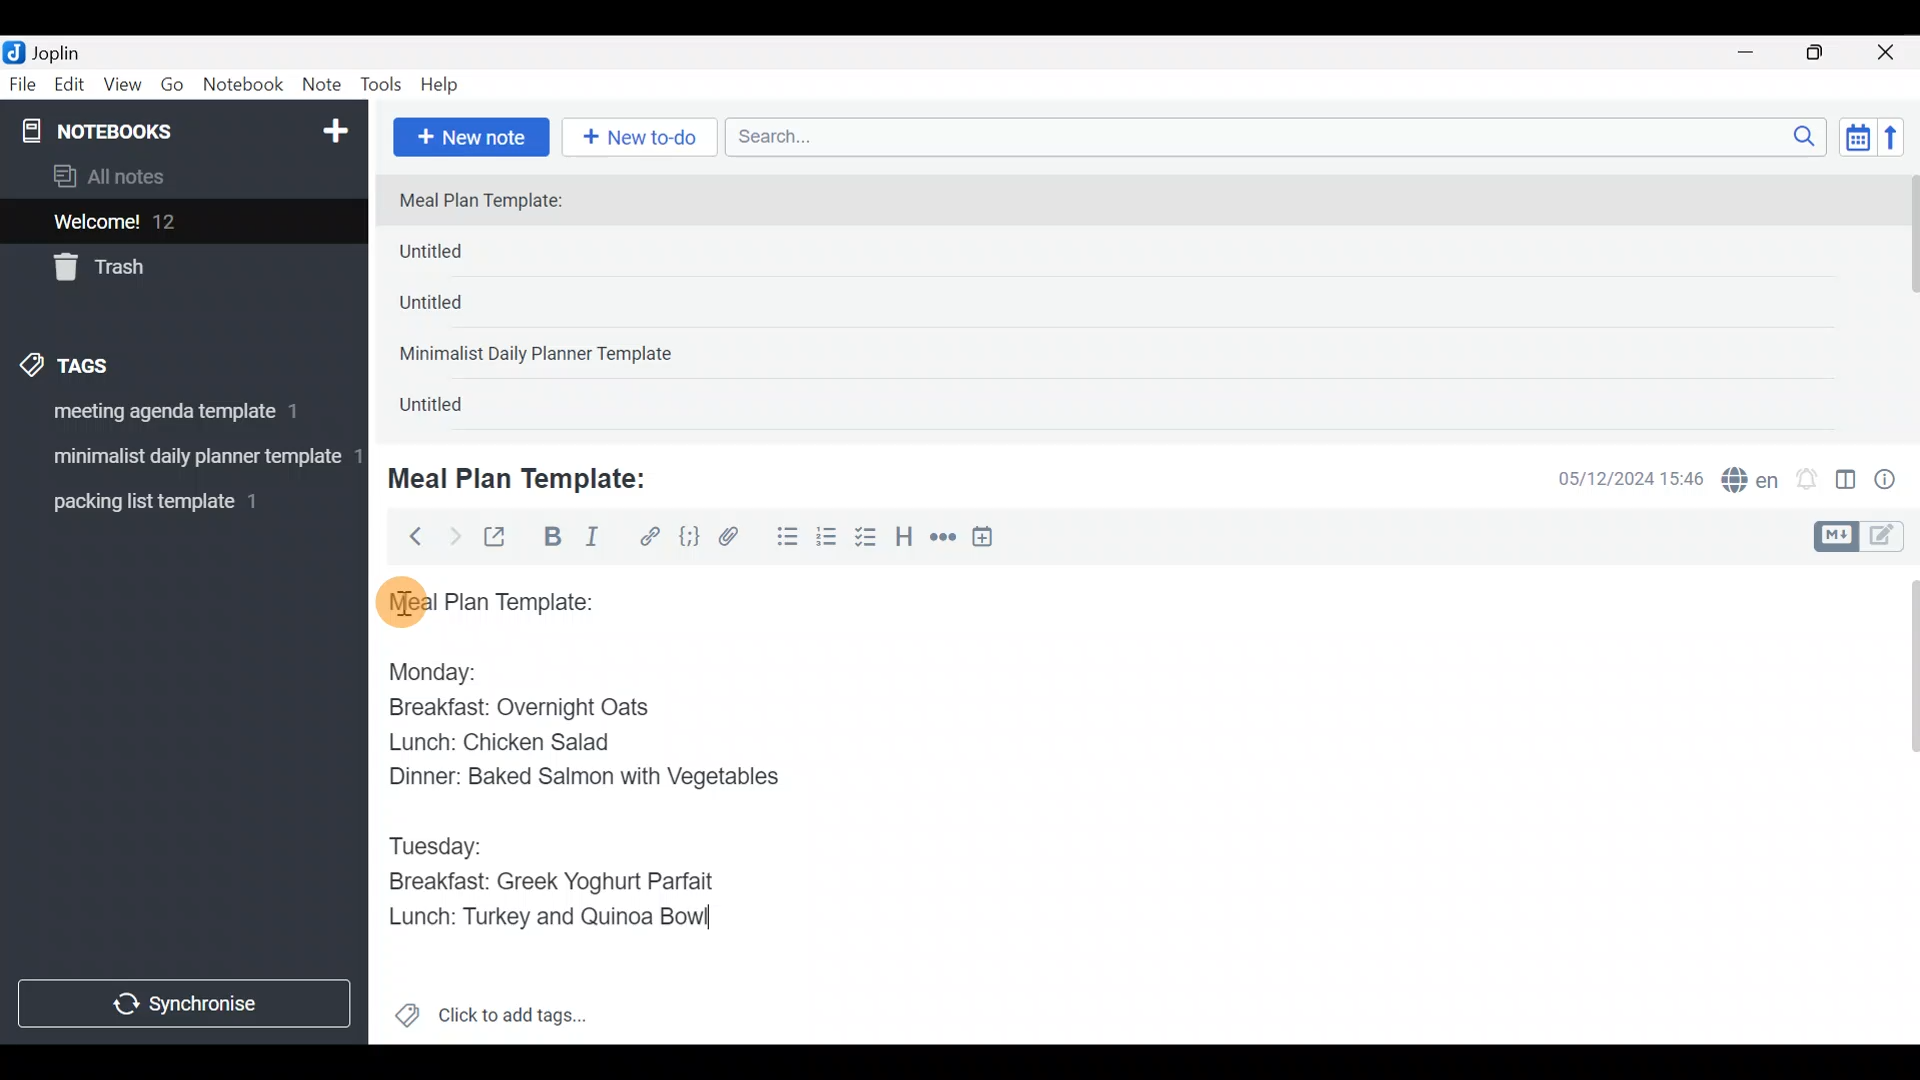 Image resolution: width=1920 pixels, height=1080 pixels. Describe the element at coordinates (827, 541) in the screenshot. I see `Numbered list` at that location.